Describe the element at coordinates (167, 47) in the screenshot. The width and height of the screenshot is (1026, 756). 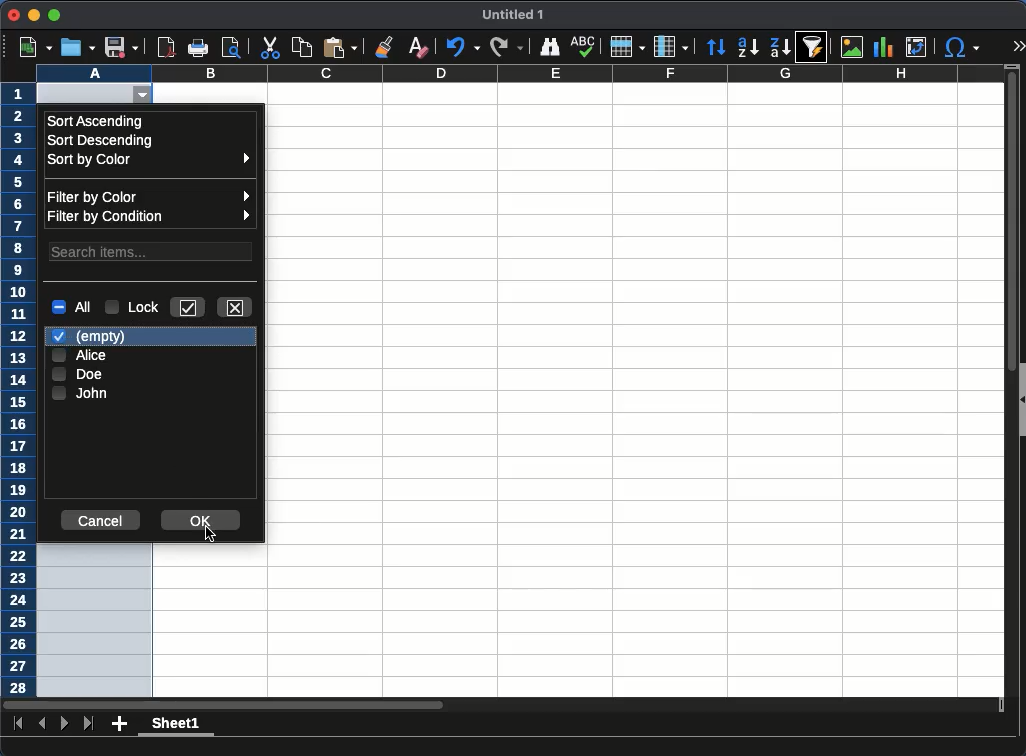
I see `pdf reviewer` at that location.